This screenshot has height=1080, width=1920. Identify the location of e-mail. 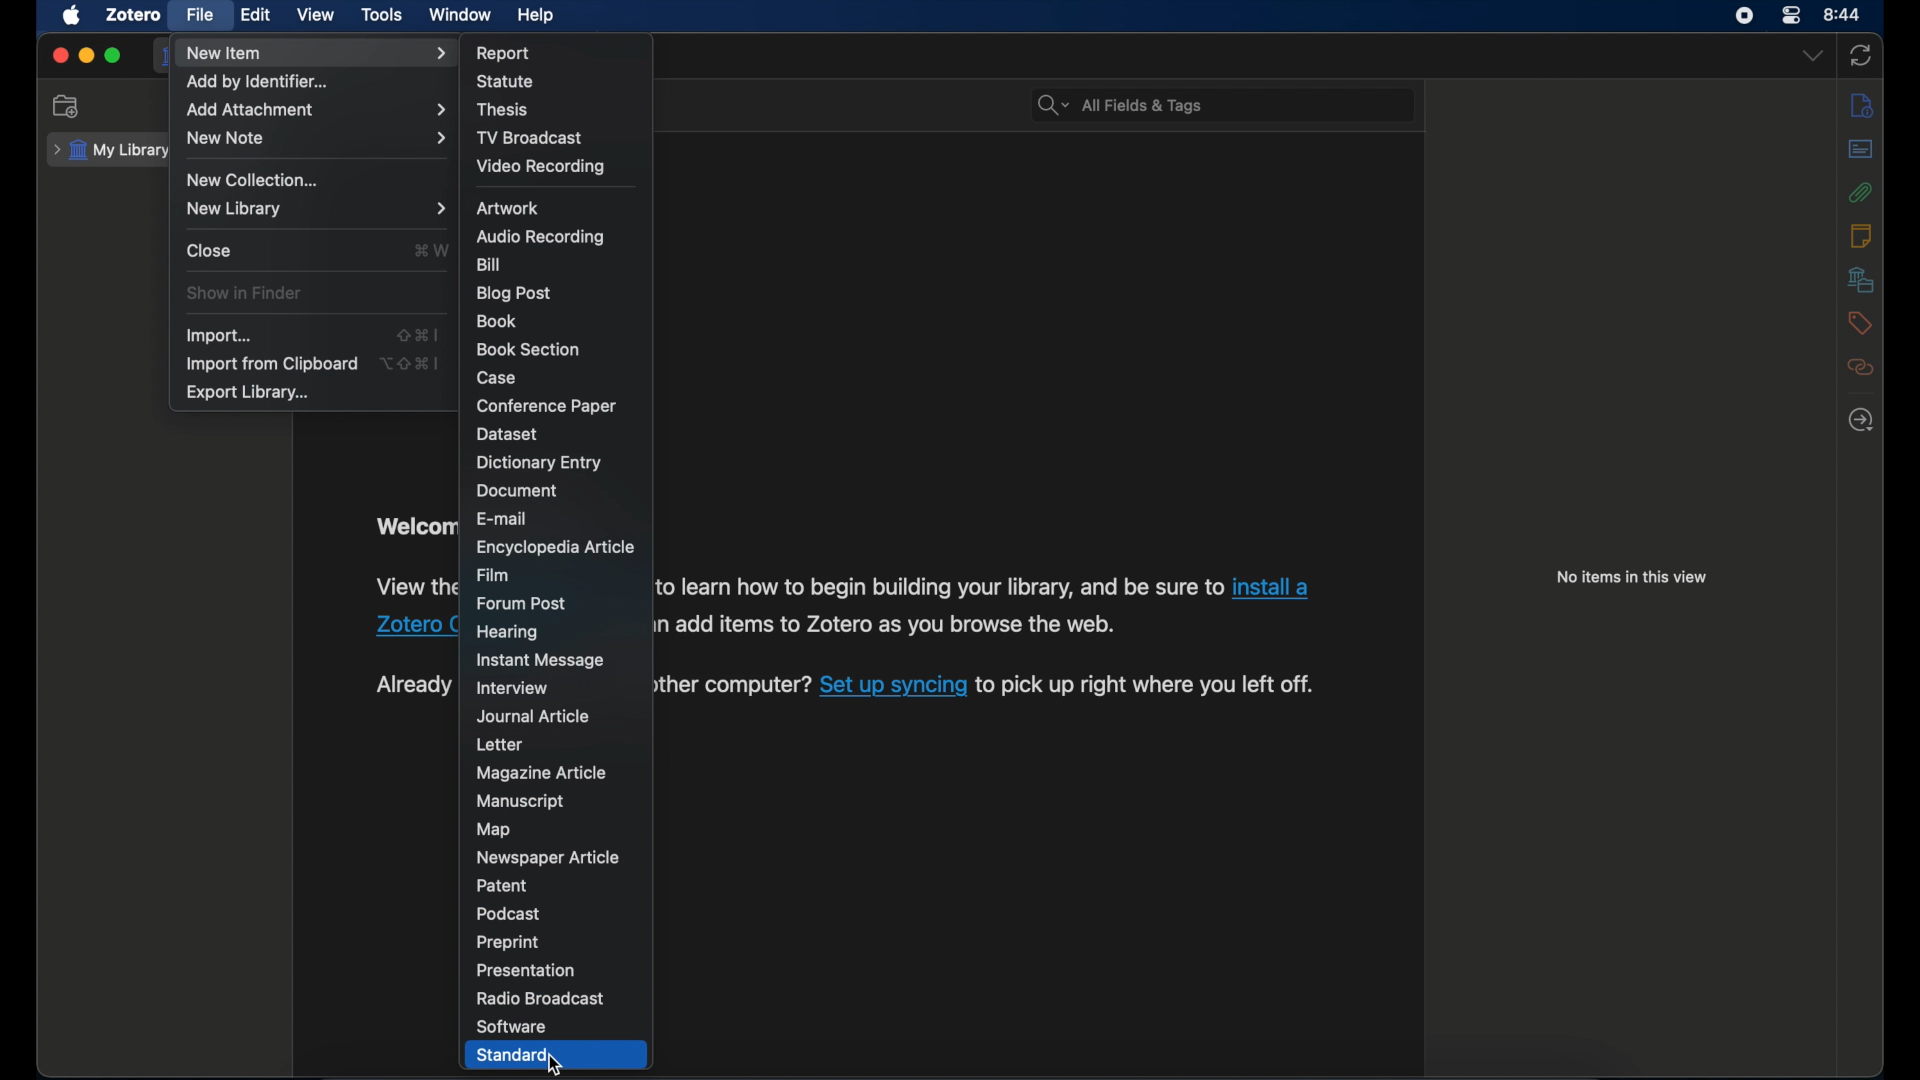
(504, 518).